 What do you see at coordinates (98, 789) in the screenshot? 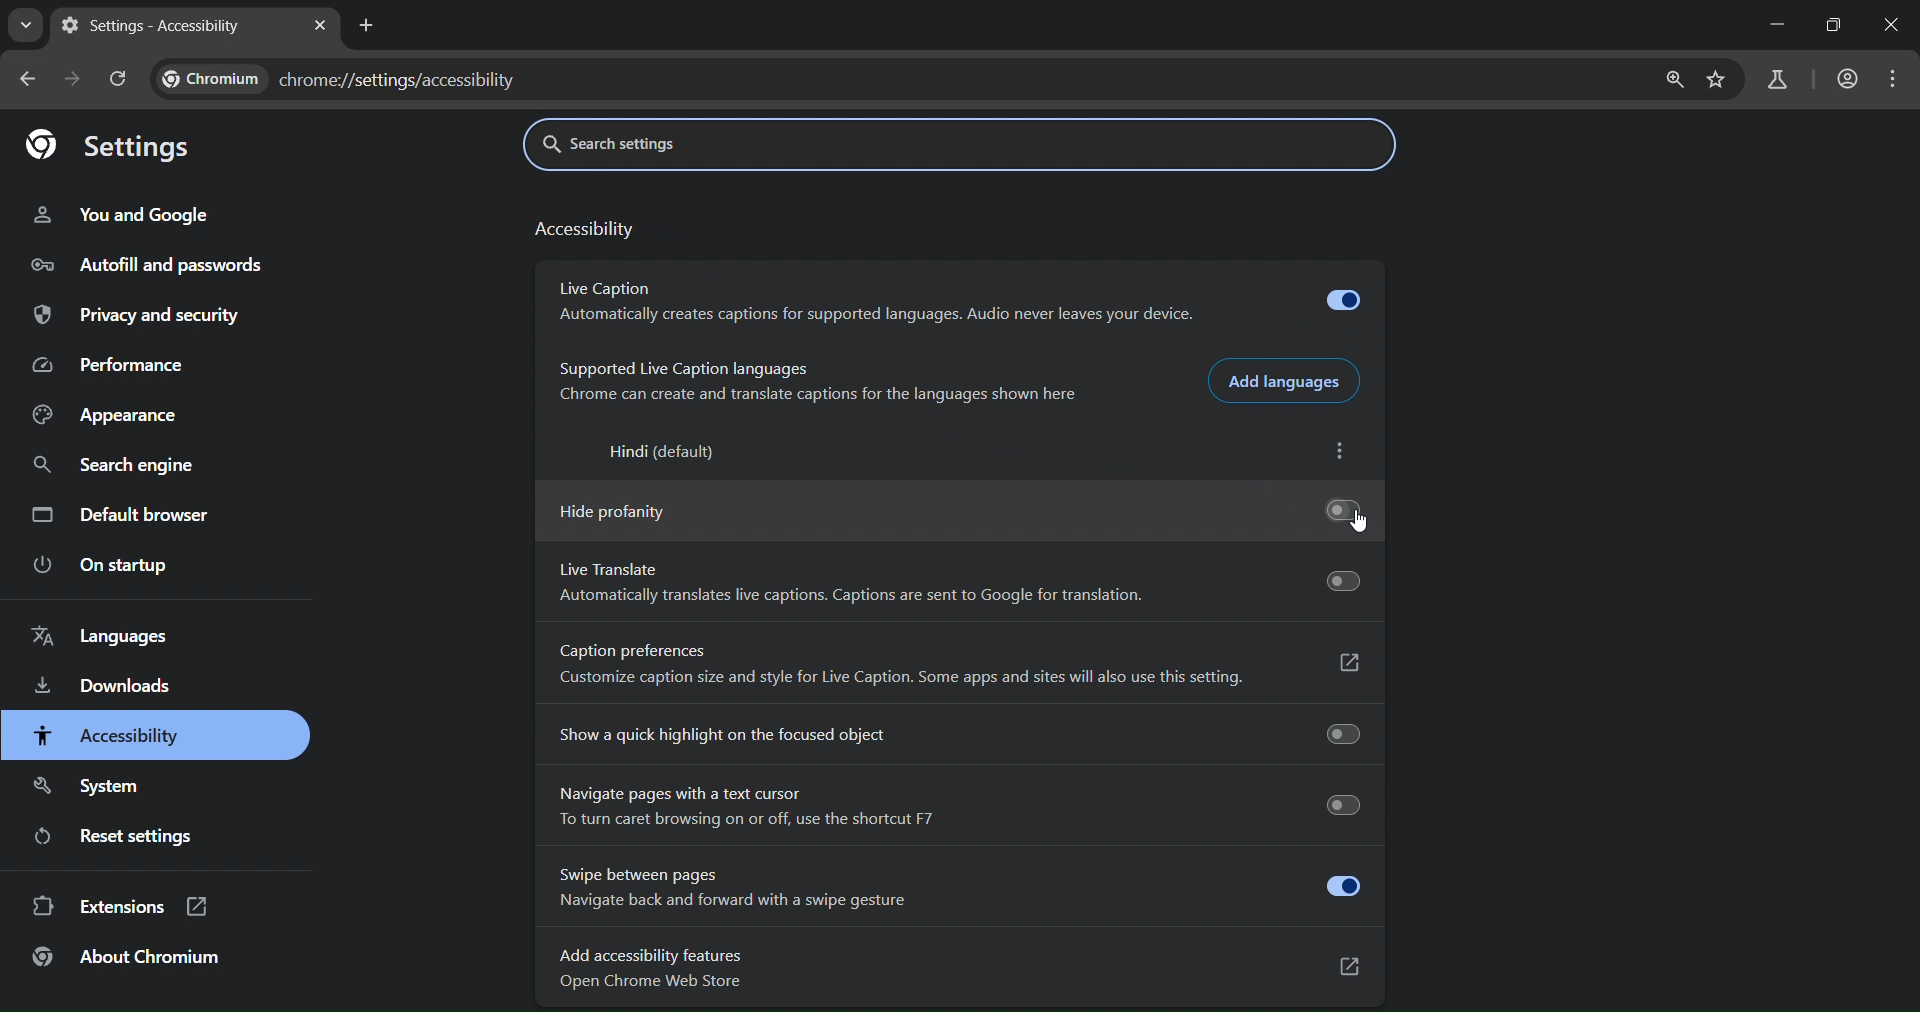
I see `system` at bounding box center [98, 789].